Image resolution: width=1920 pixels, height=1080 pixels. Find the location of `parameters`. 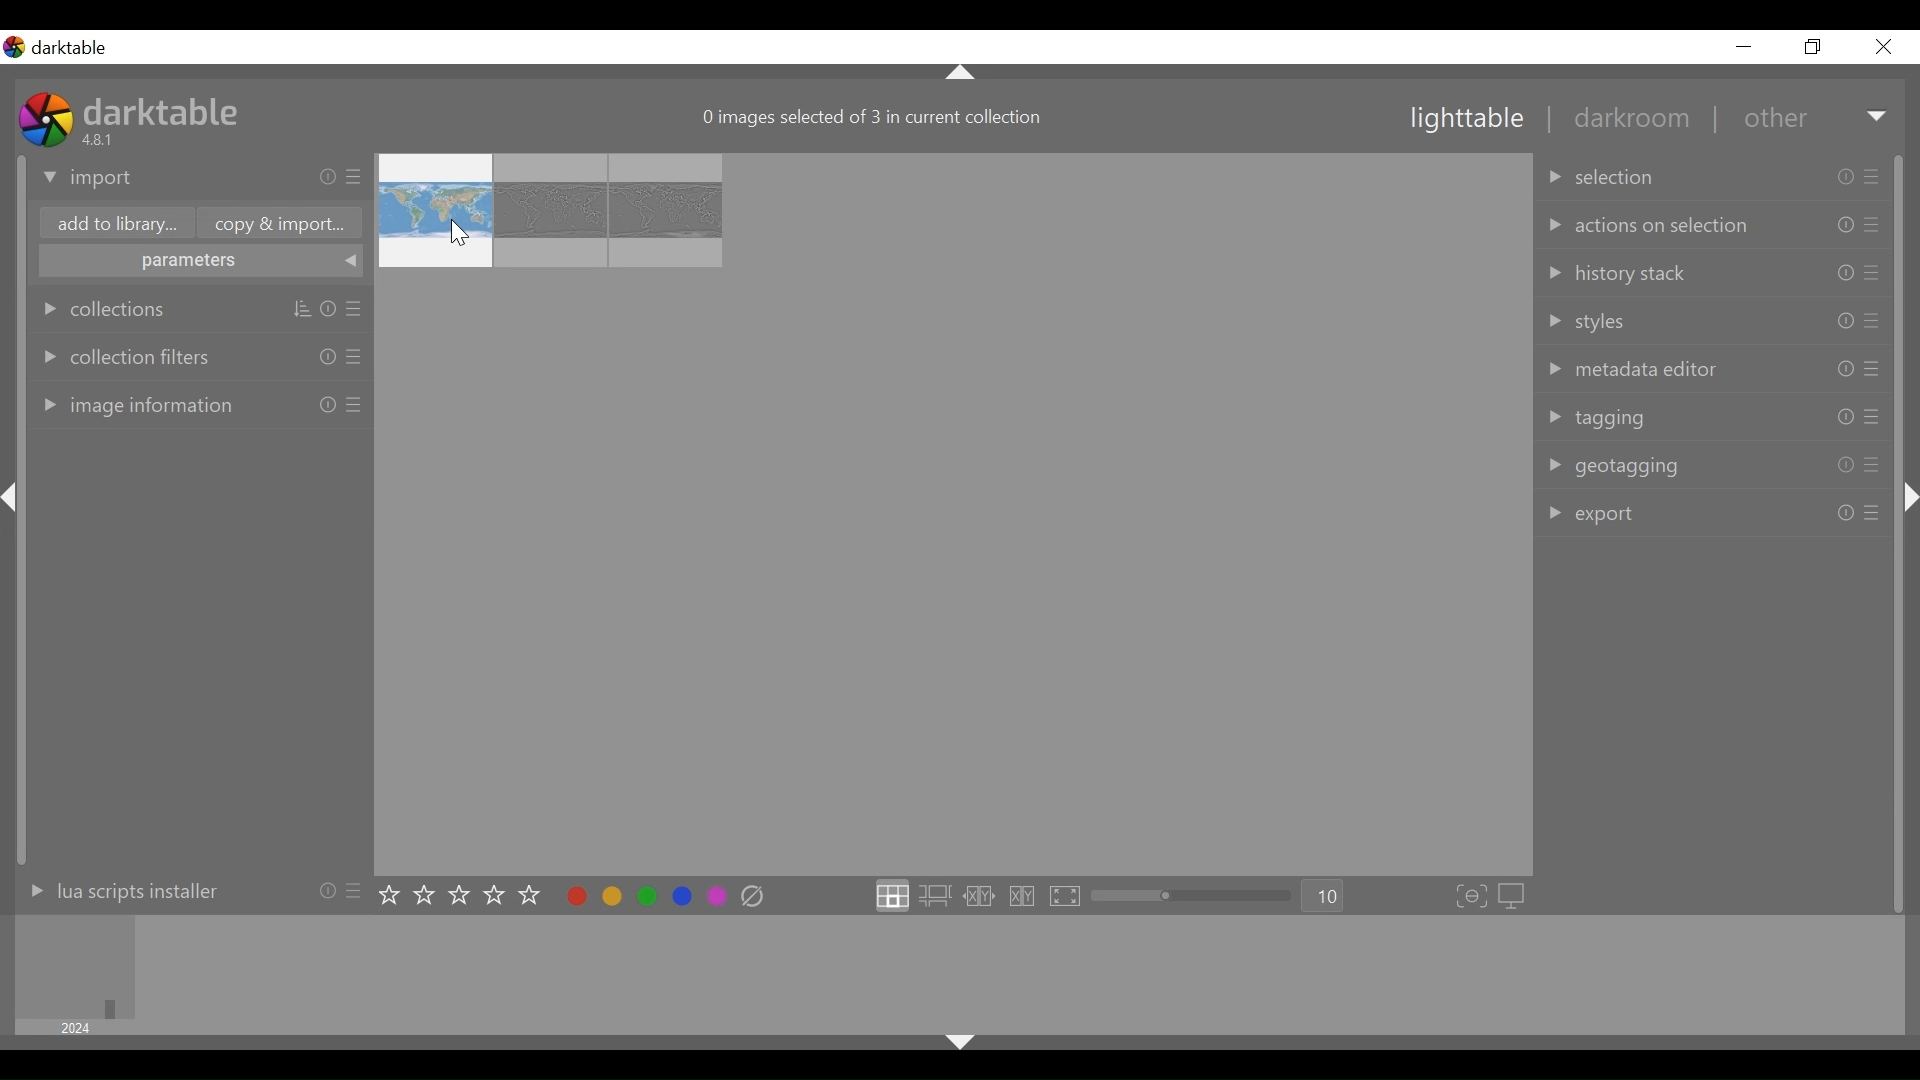

parameters is located at coordinates (197, 261).